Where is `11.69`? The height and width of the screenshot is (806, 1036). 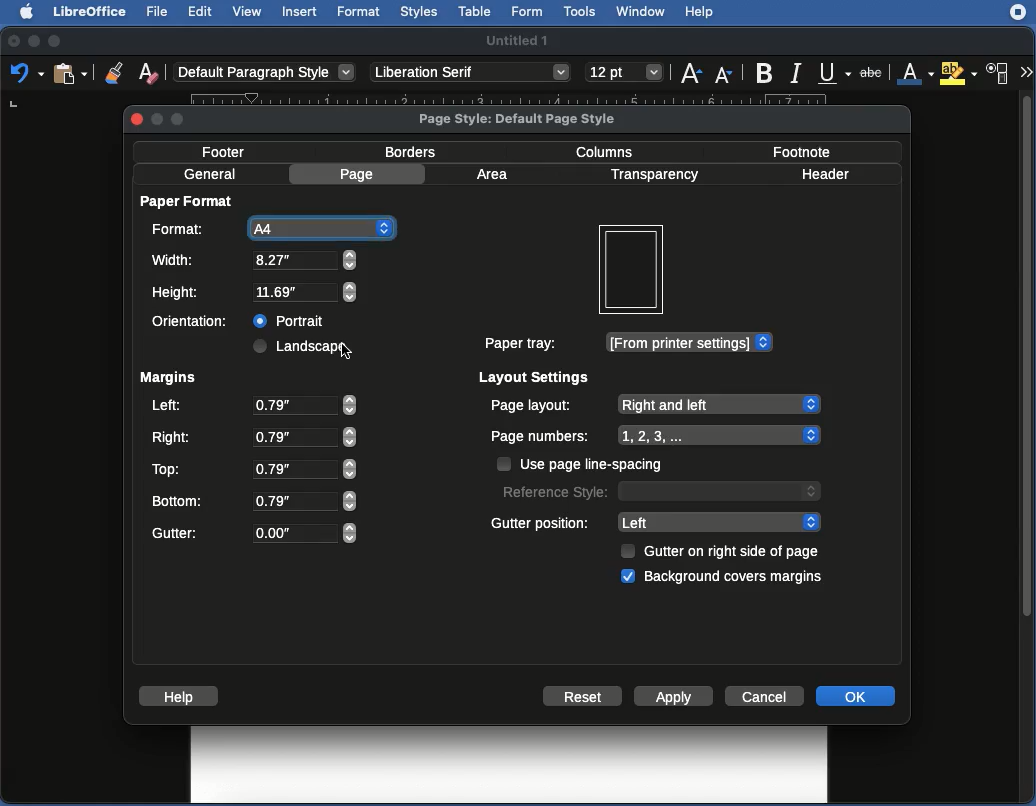 11.69 is located at coordinates (306, 292).